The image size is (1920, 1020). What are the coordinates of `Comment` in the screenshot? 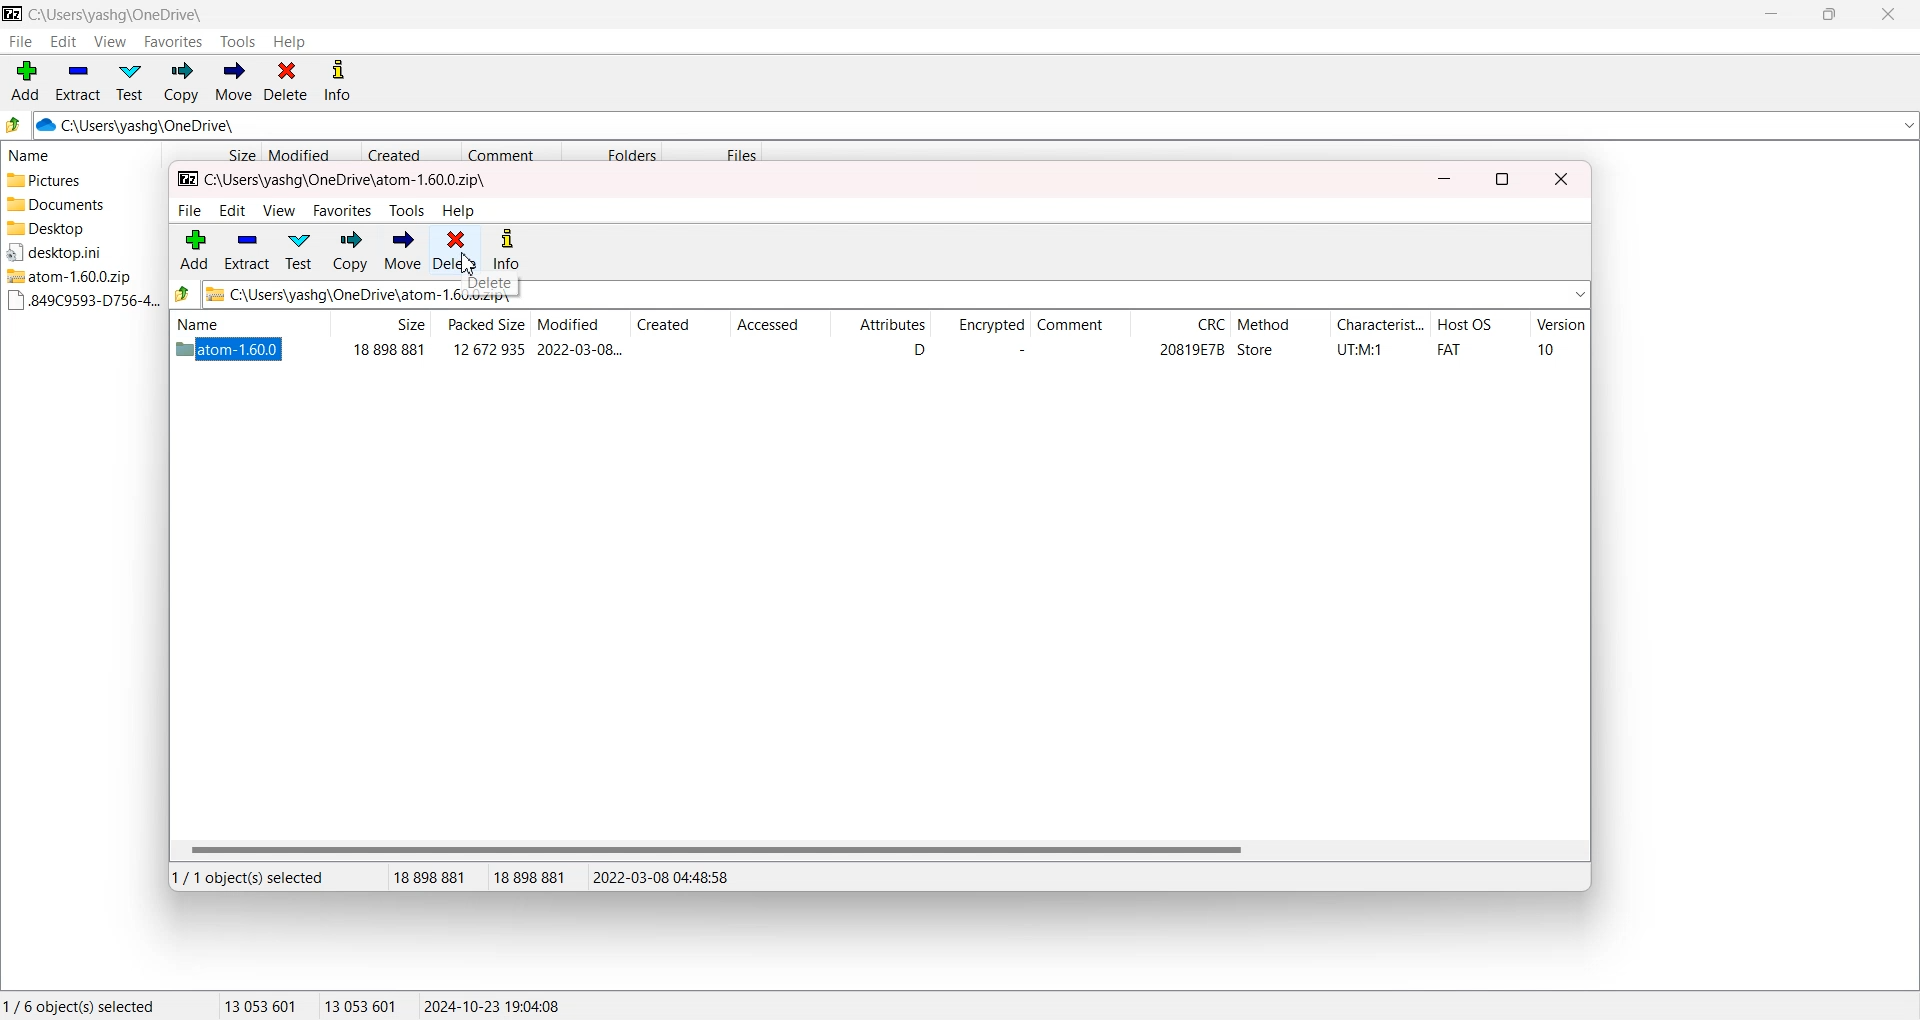 It's located at (511, 153).